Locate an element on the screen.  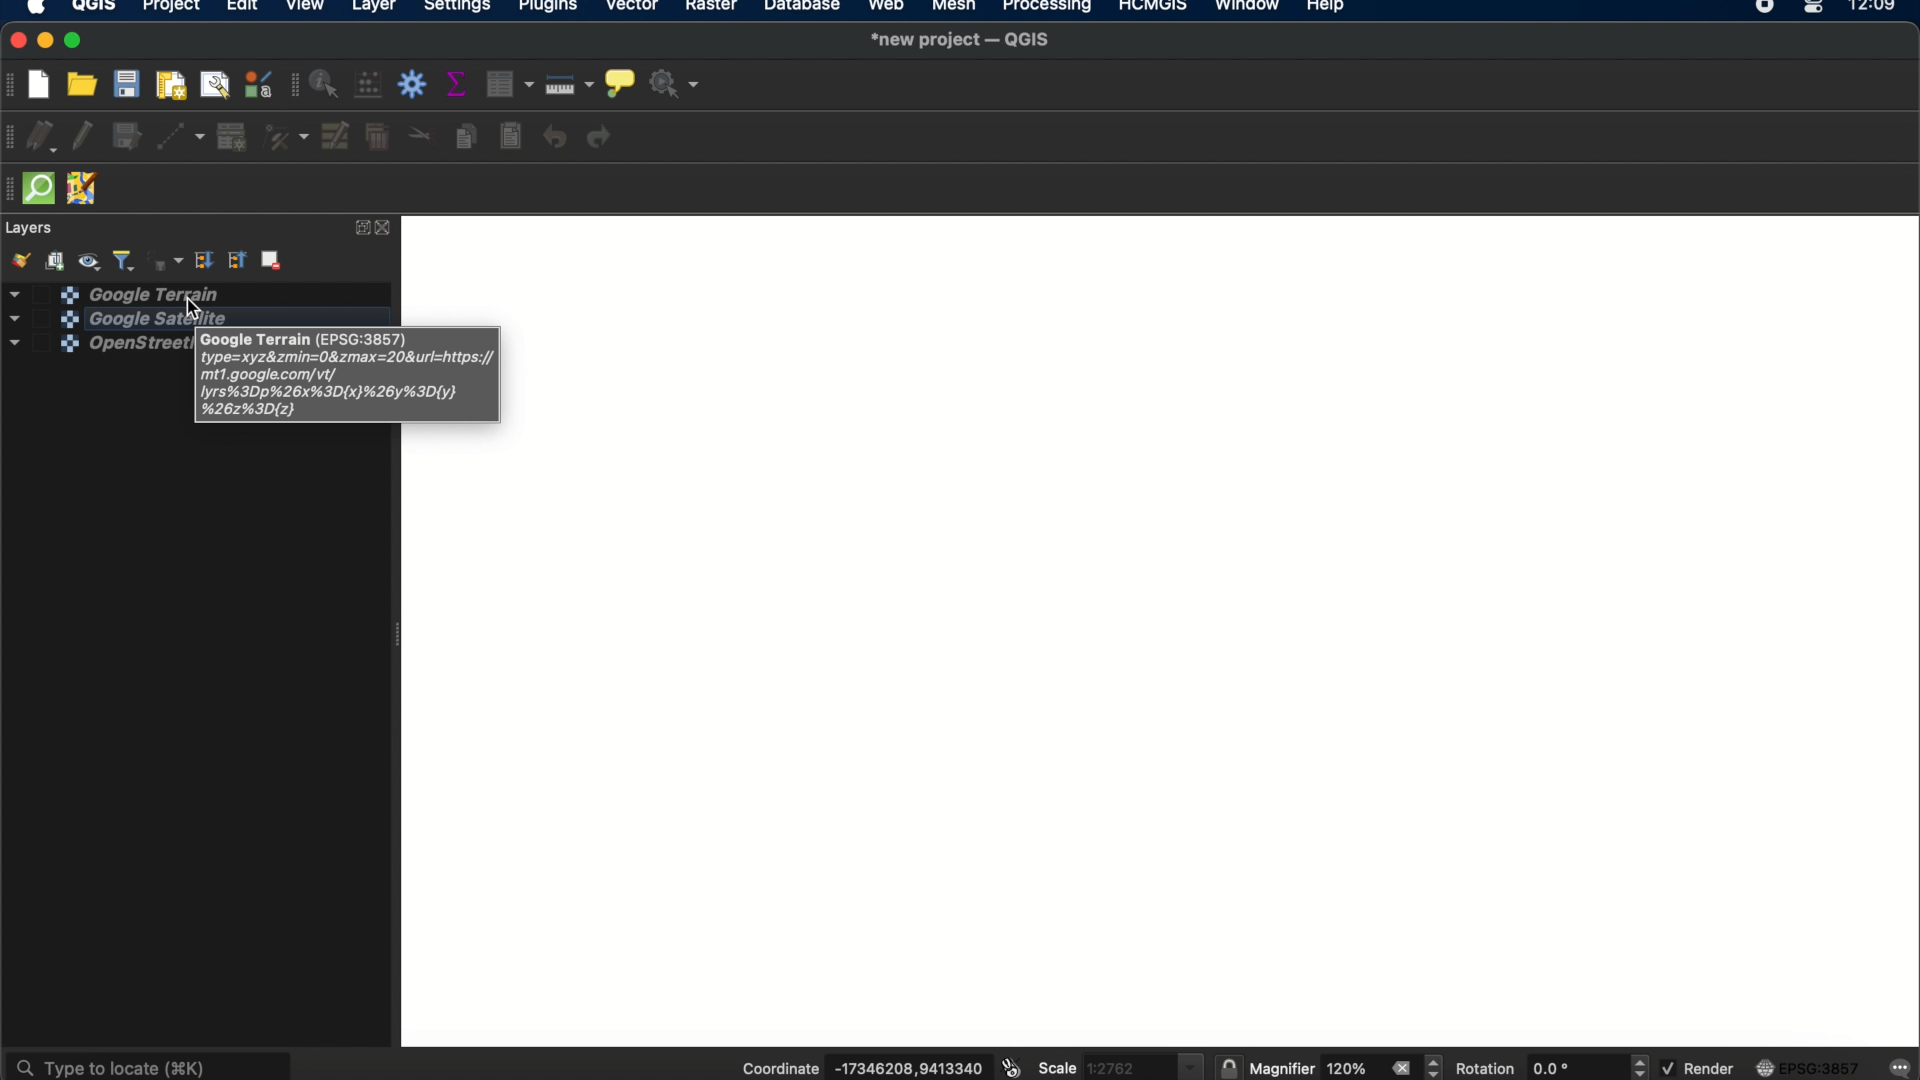
undo is located at coordinates (555, 138).